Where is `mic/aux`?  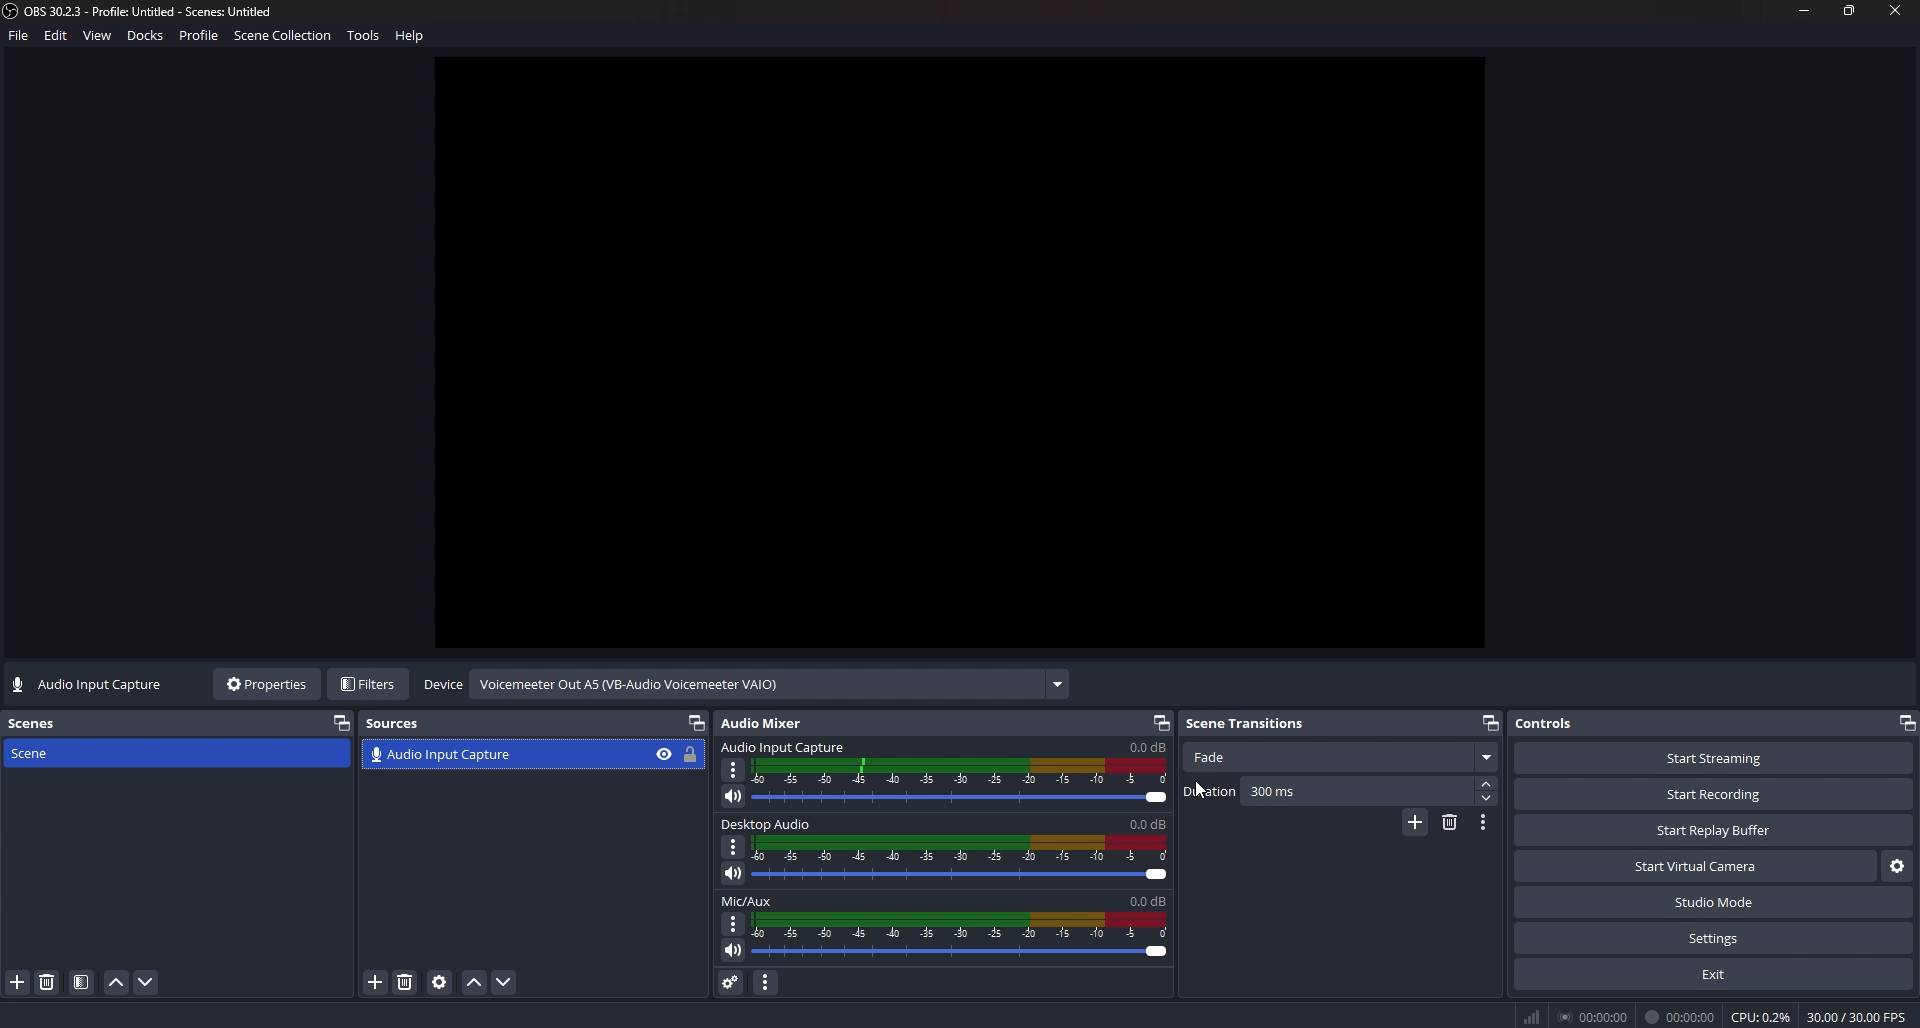
mic/aux is located at coordinates (750, 825).